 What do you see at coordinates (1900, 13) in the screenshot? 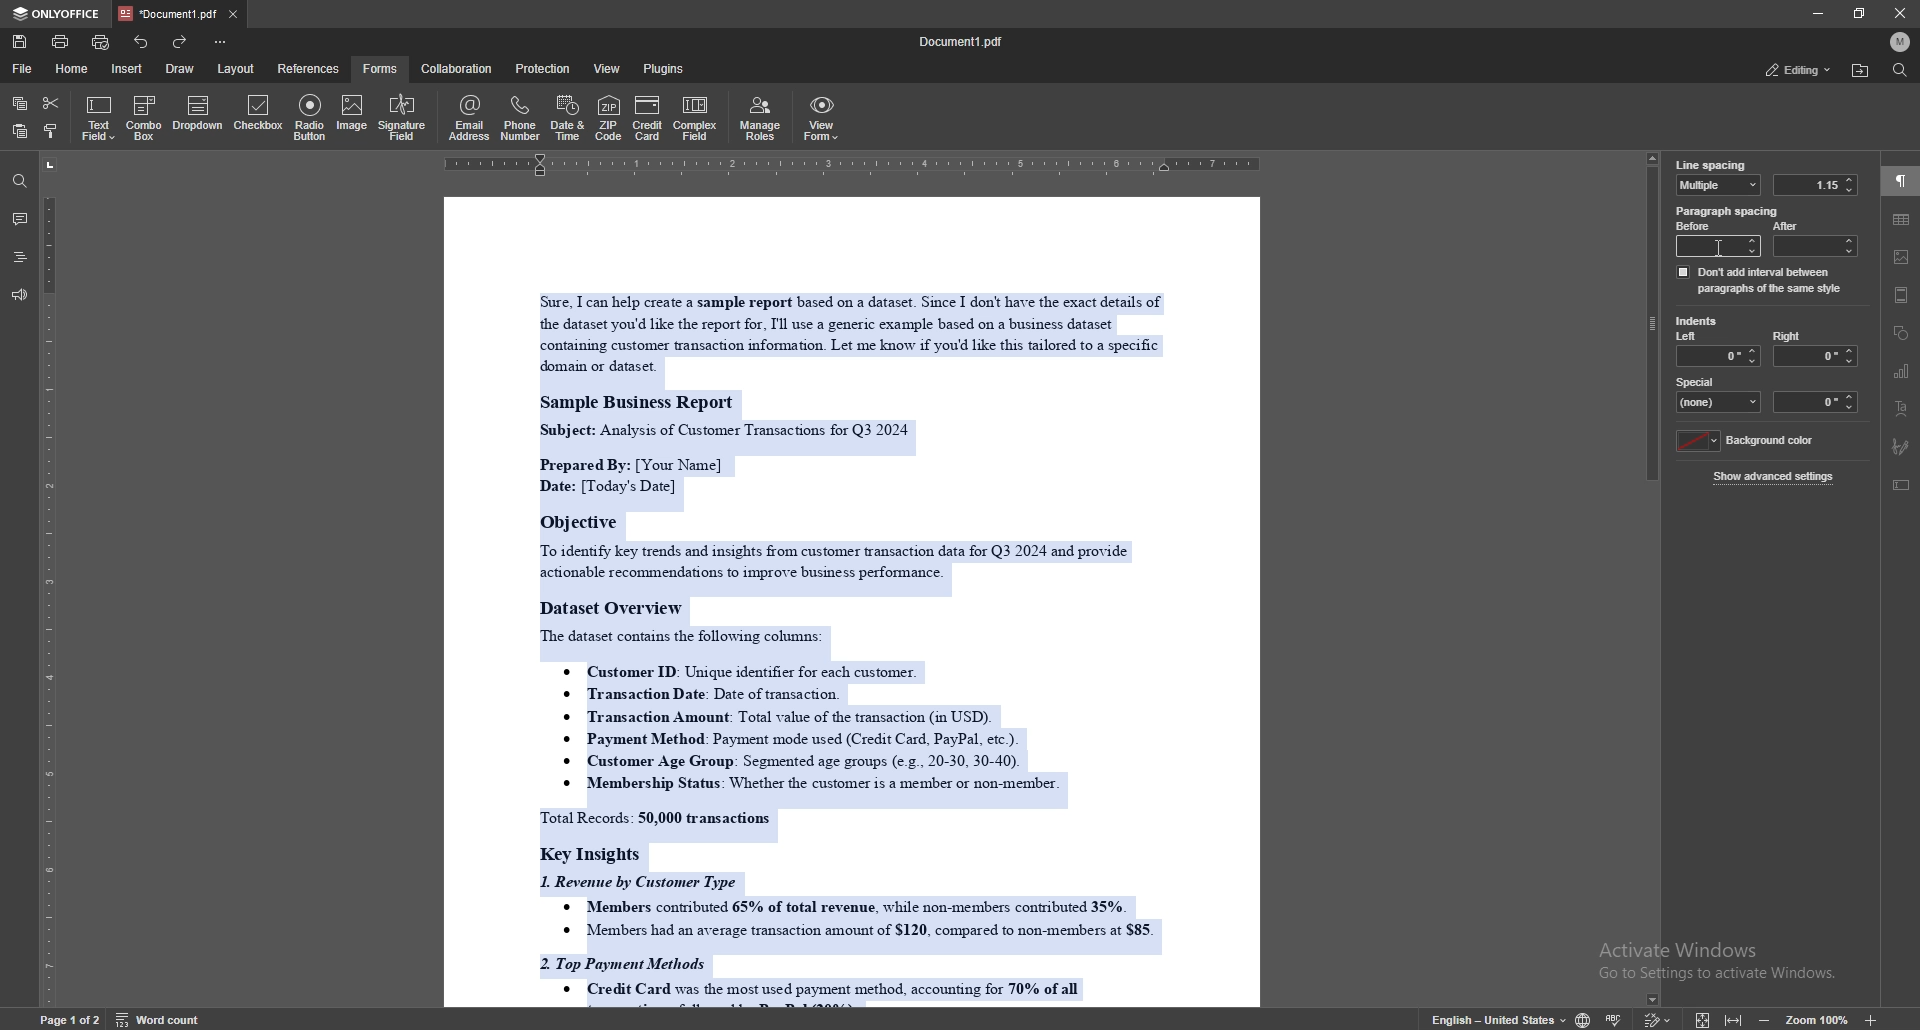
I see `close` at bounding box center [1900, 13].